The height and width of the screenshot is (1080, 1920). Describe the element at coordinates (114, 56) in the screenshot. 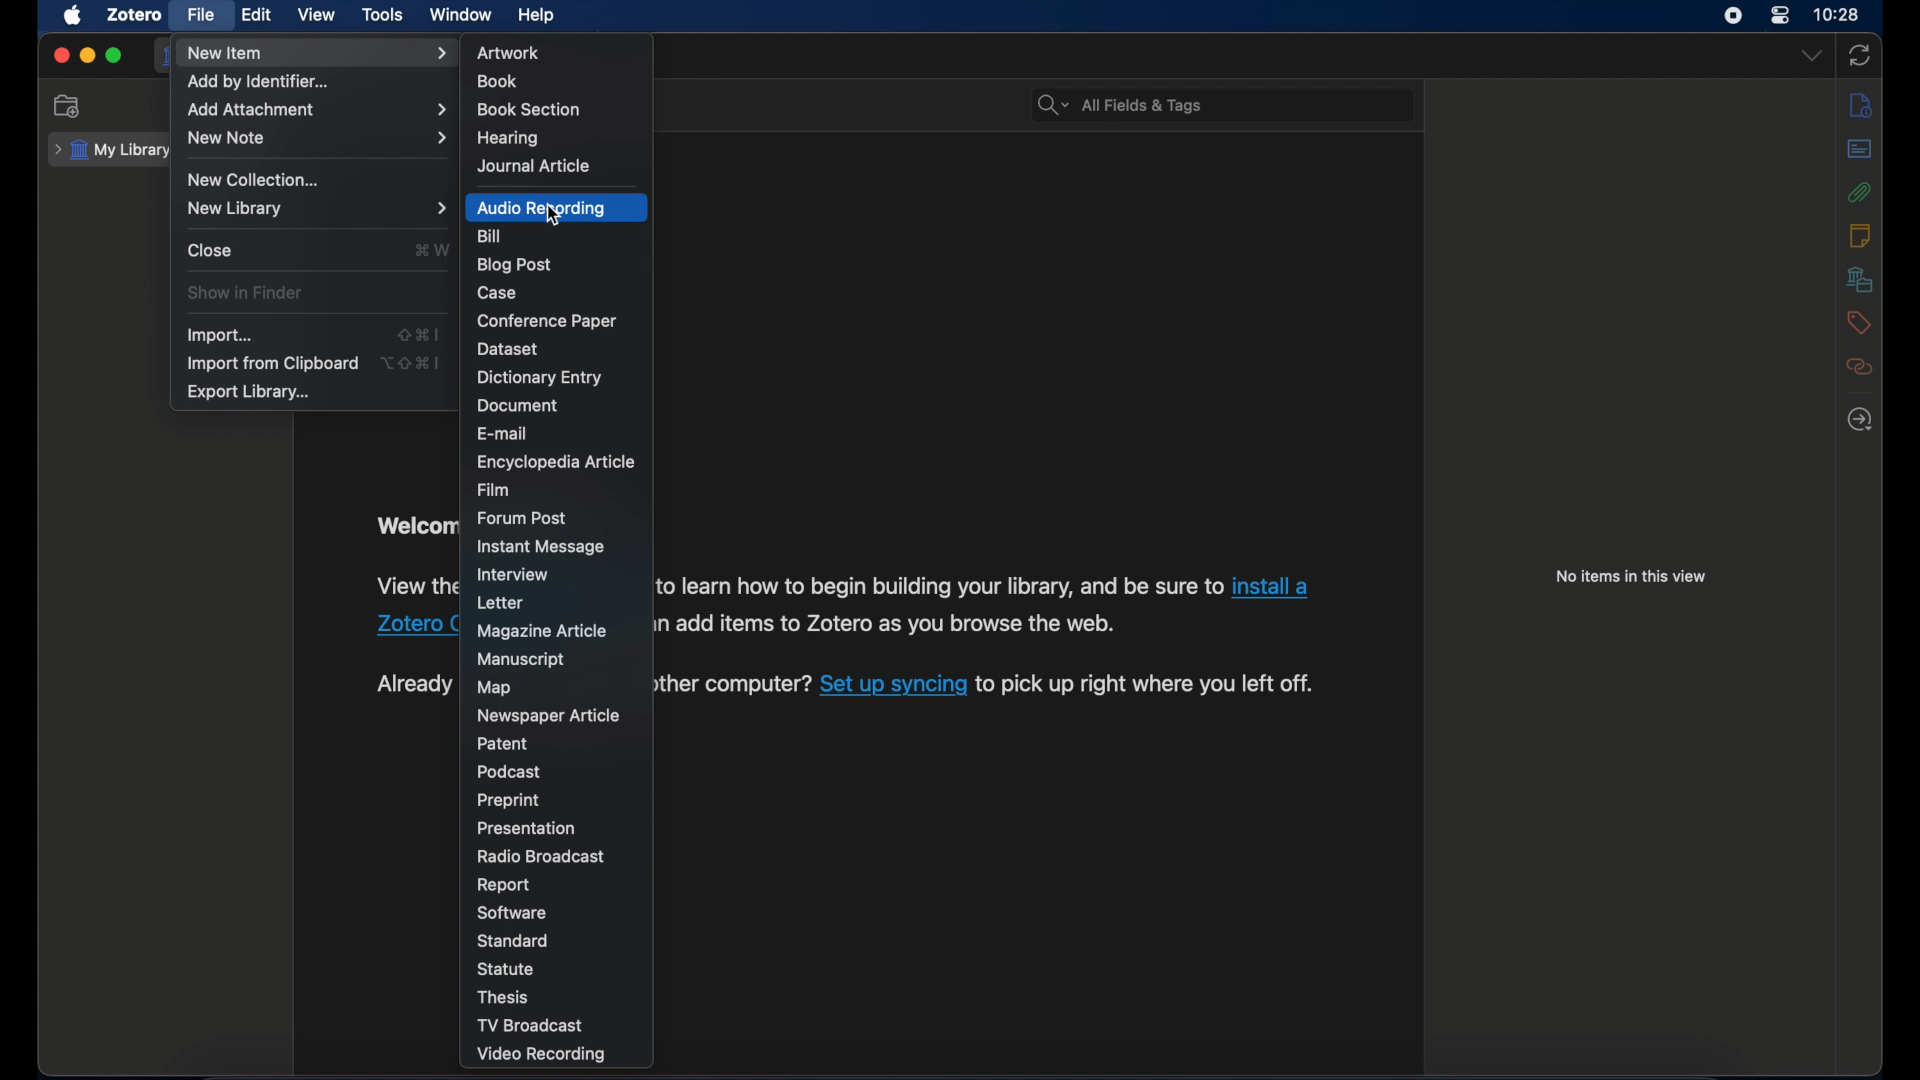

I see `maximize` at that location.